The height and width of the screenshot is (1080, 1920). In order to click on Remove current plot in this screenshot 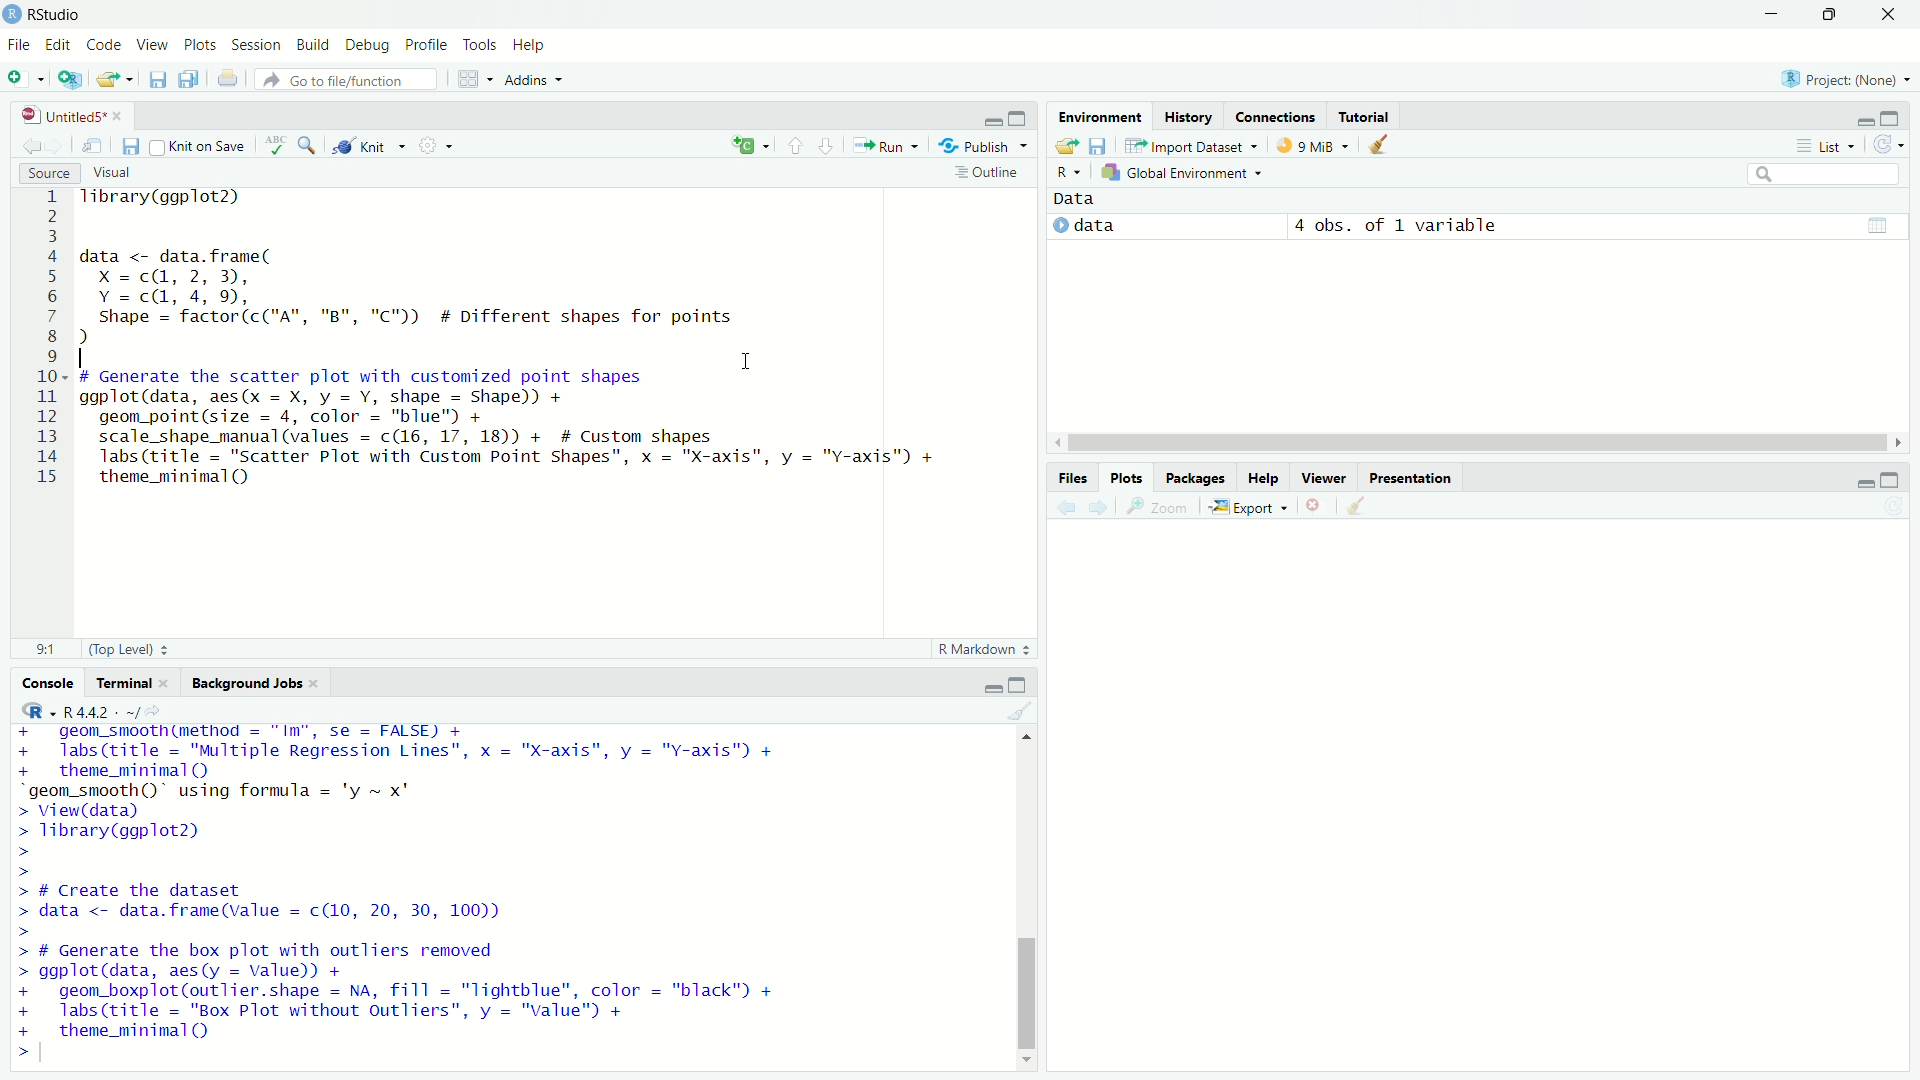, I will do `click(1313, 505)`.